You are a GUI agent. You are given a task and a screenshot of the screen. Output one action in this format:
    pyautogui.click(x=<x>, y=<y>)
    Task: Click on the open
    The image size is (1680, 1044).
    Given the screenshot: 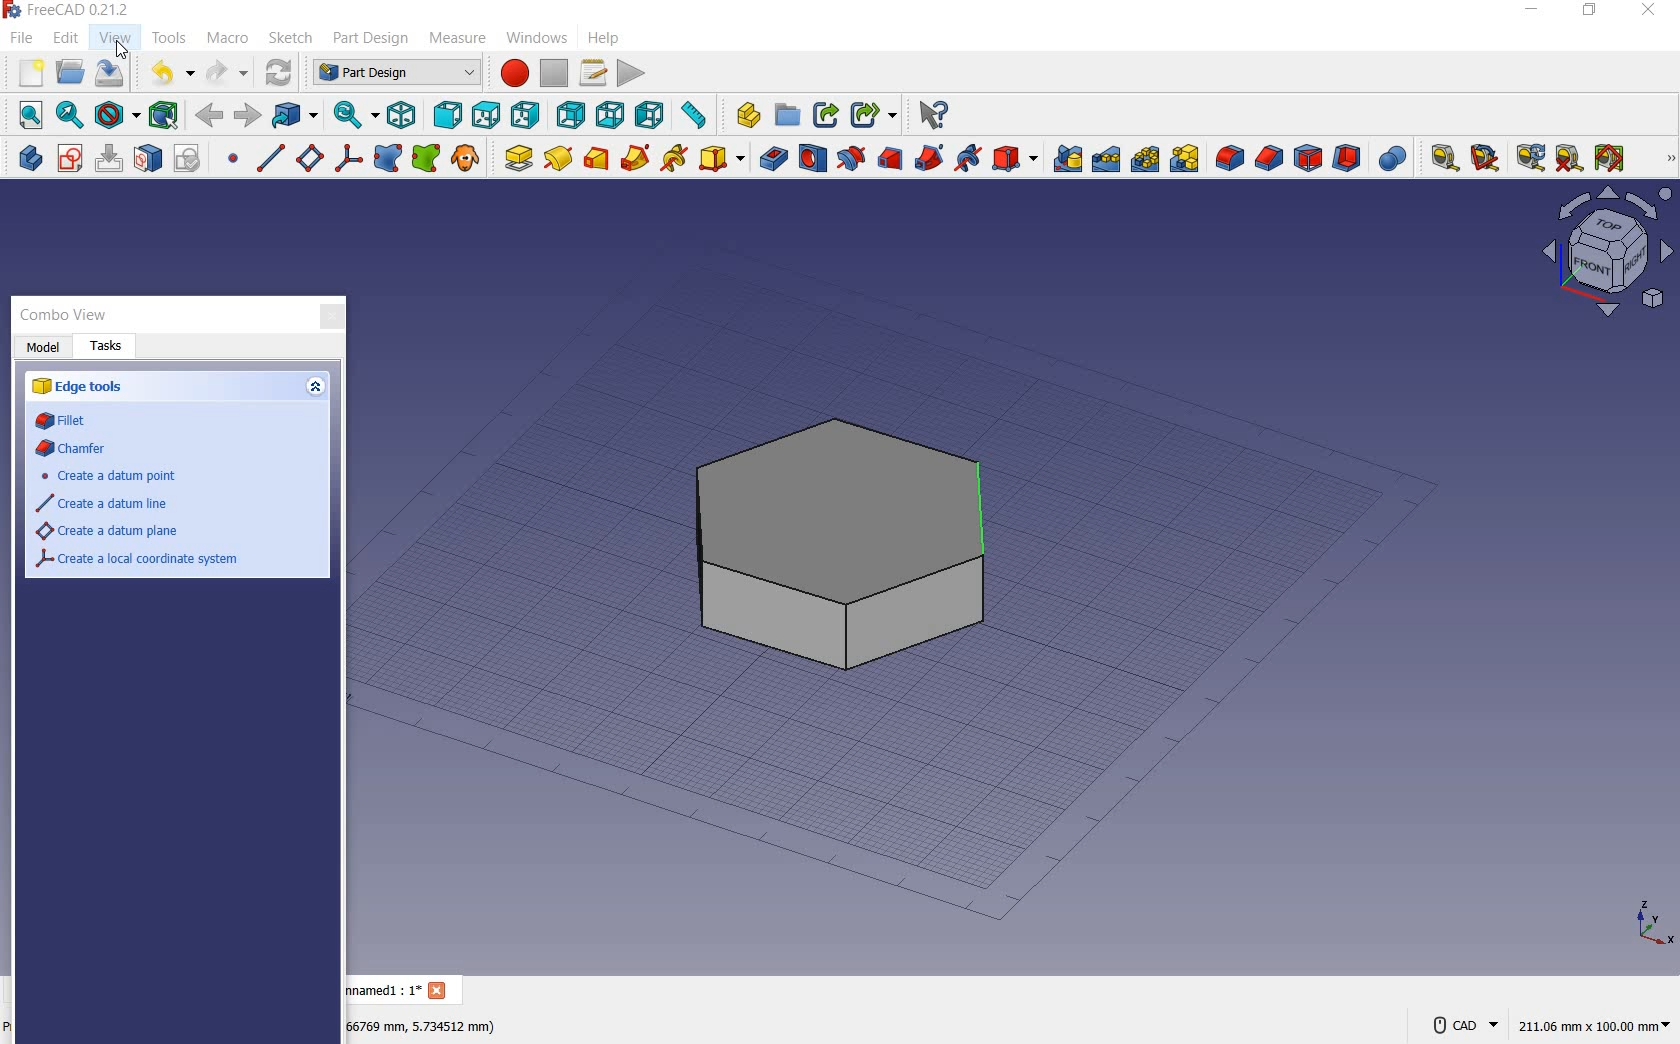 What is the action you would take?
    pyautogui.click(x=71, y=71)
    